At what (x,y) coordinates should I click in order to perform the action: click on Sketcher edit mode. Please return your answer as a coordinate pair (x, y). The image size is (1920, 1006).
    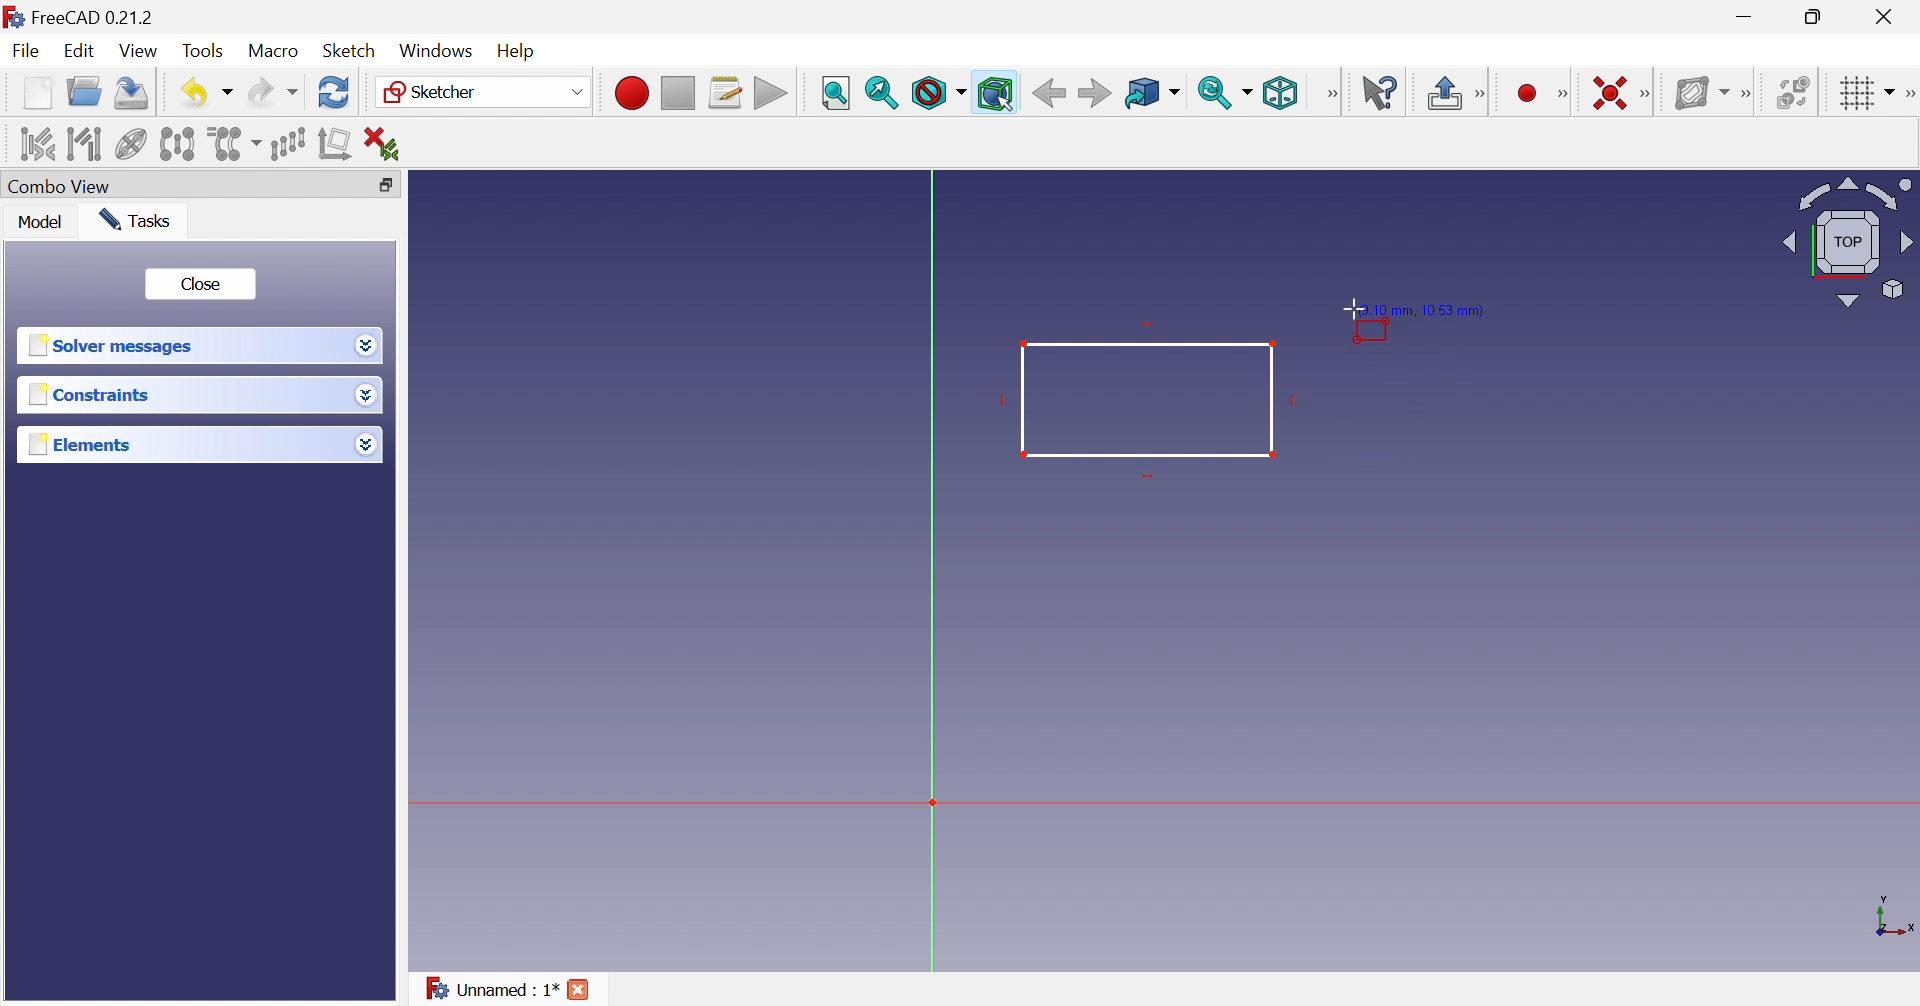
    Looking at the image, I should click on (1482, 93).